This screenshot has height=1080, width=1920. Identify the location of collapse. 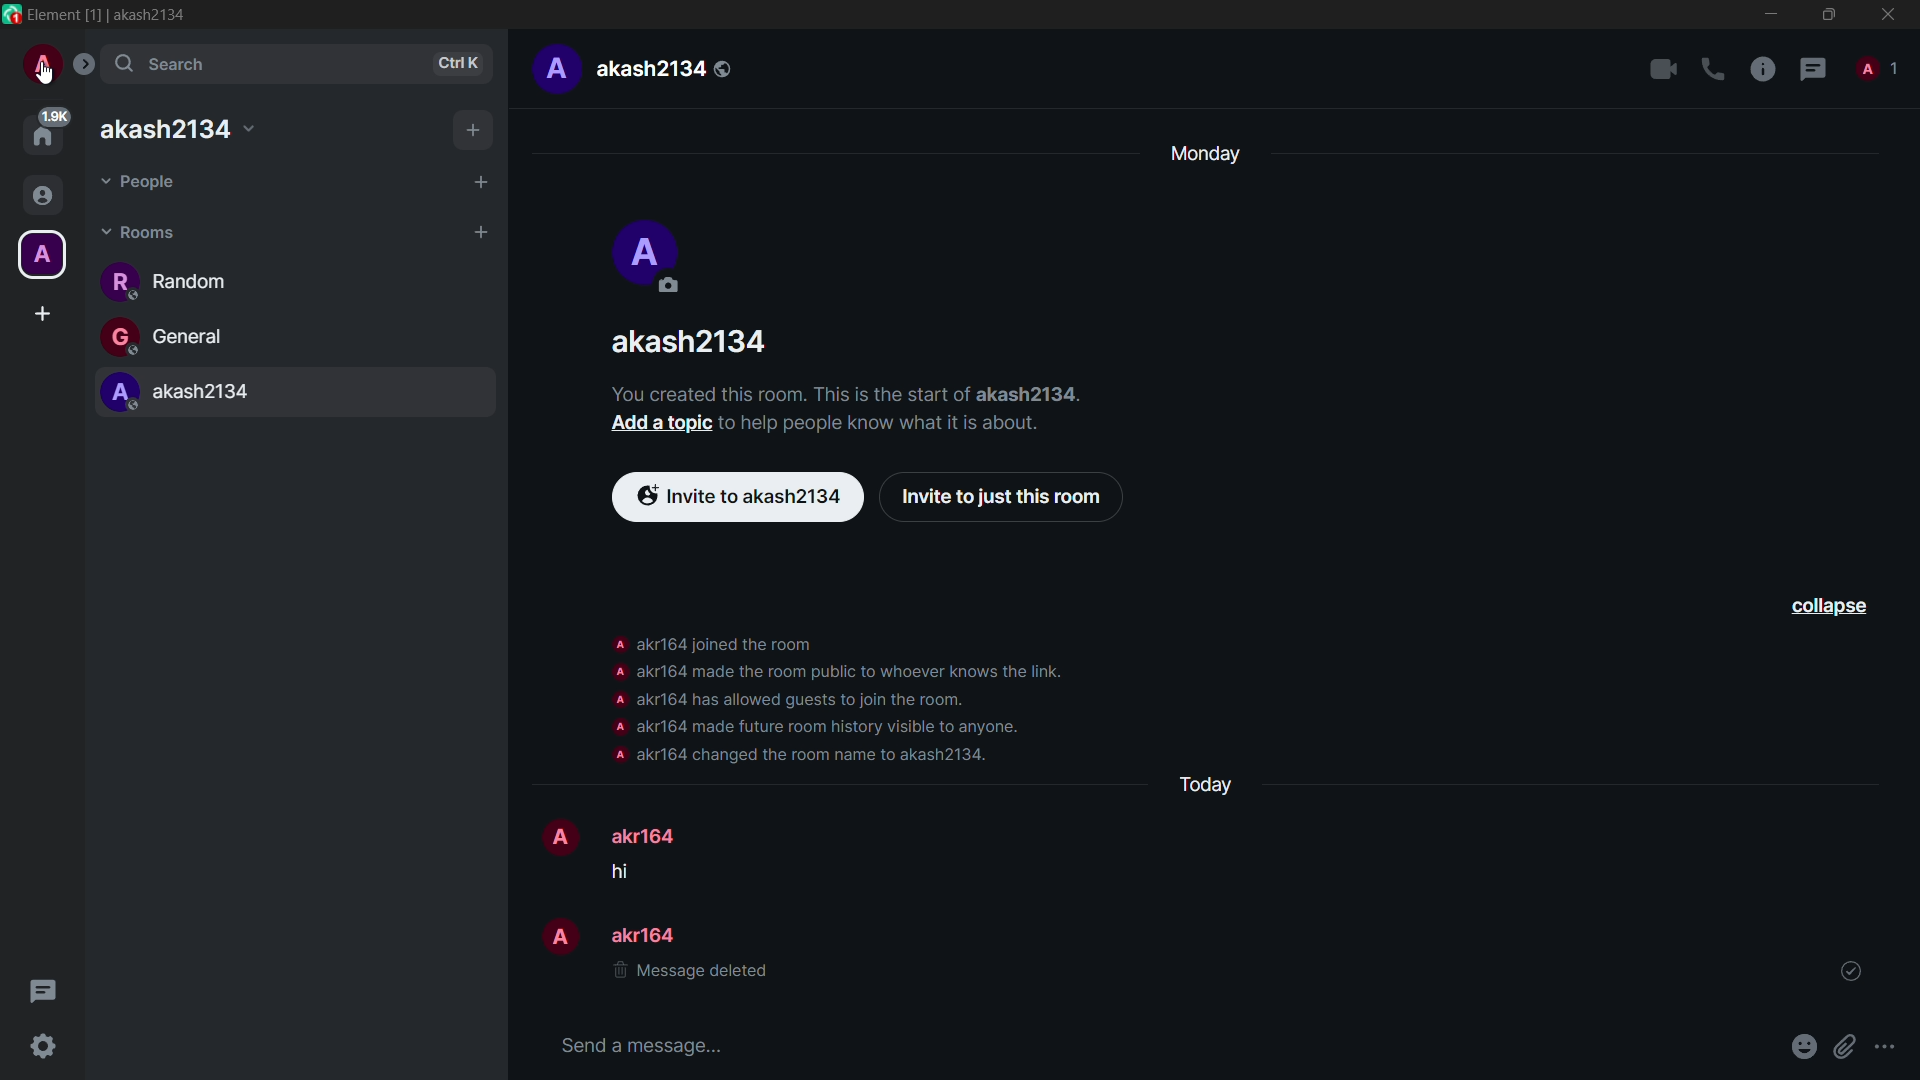
(1827, 606).